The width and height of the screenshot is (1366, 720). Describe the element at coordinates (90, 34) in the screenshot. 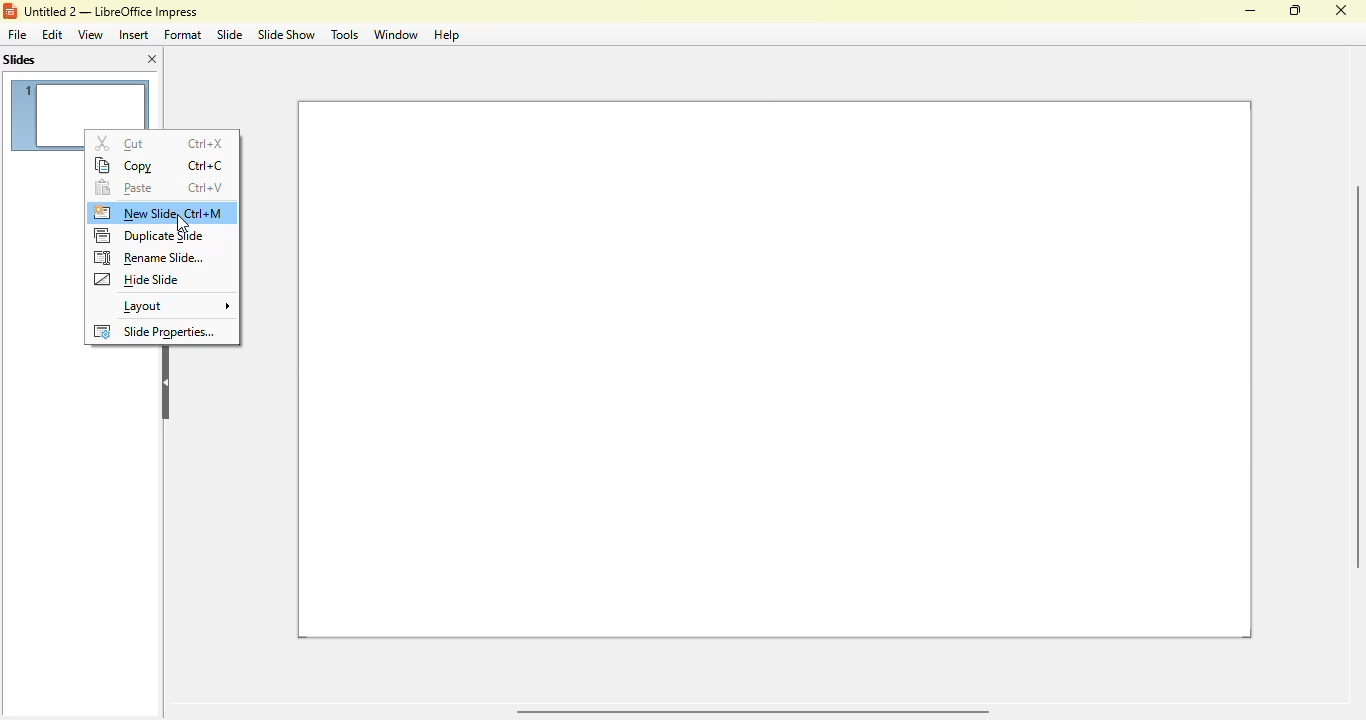

I see `view` at that location.